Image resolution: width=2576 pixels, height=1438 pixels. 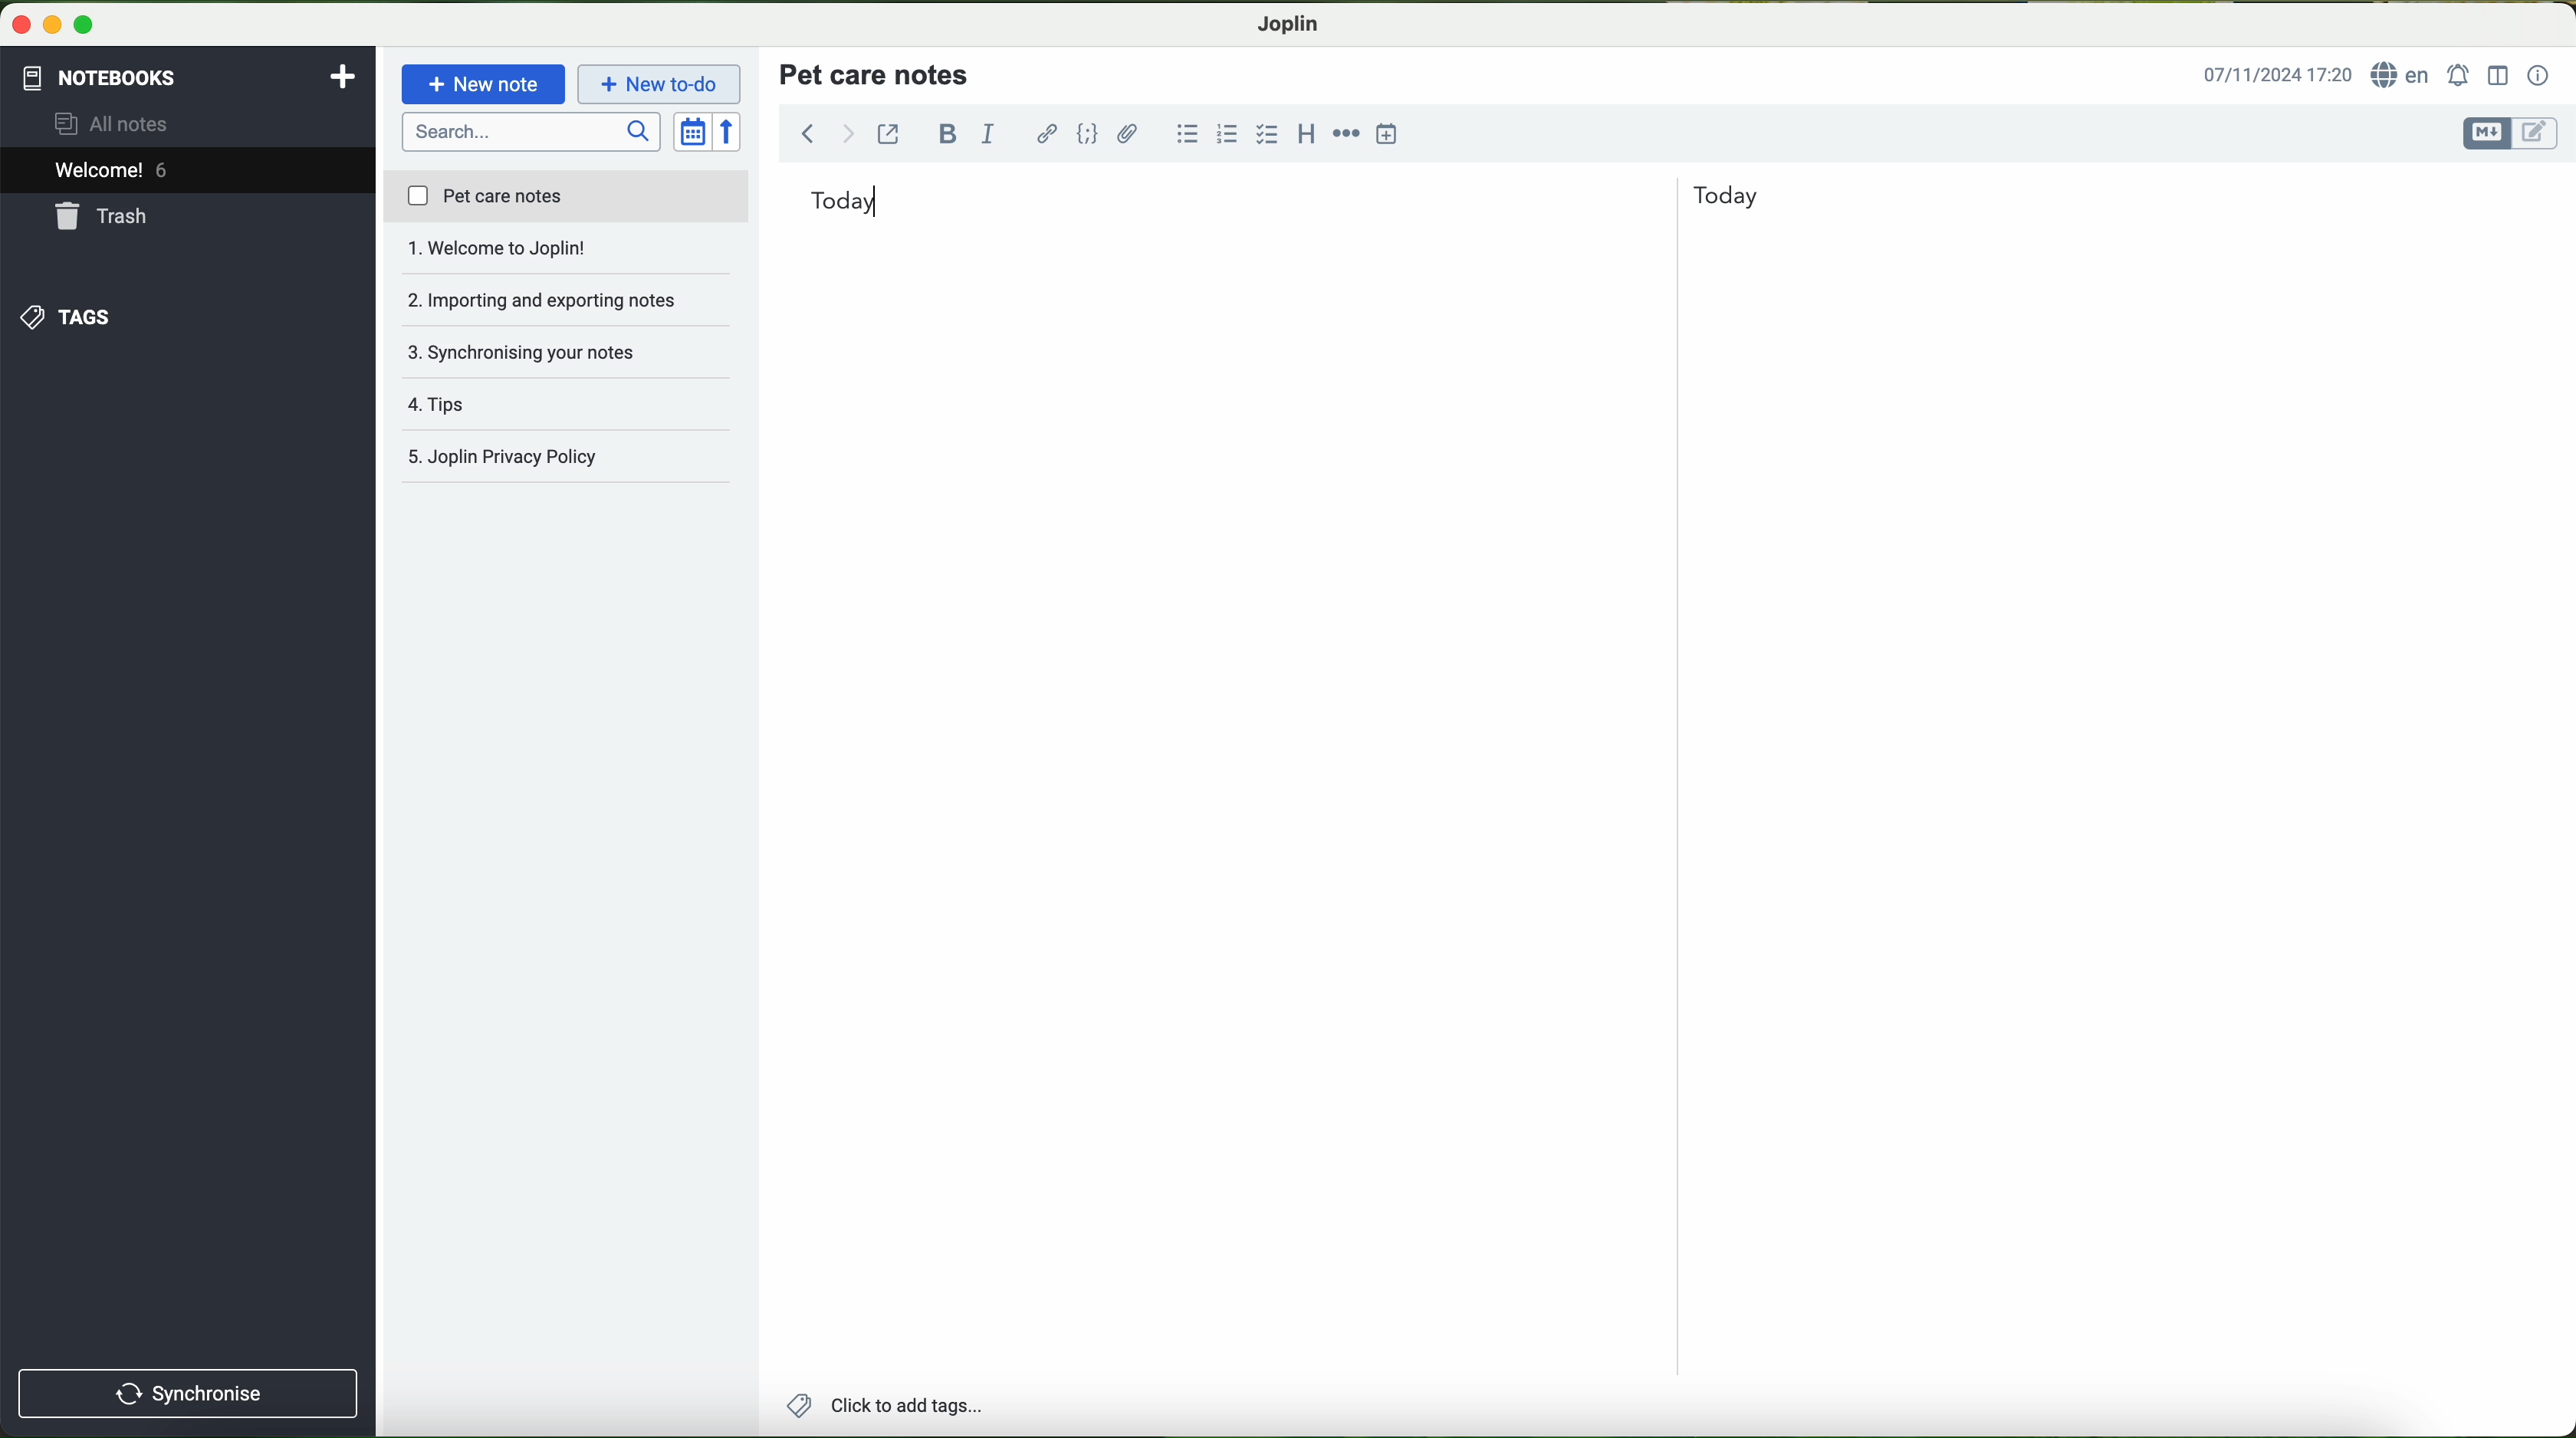 What do you see at coordinates (985, 135) in the screenshot?
I see `italic` at bounding box center [985, 135].